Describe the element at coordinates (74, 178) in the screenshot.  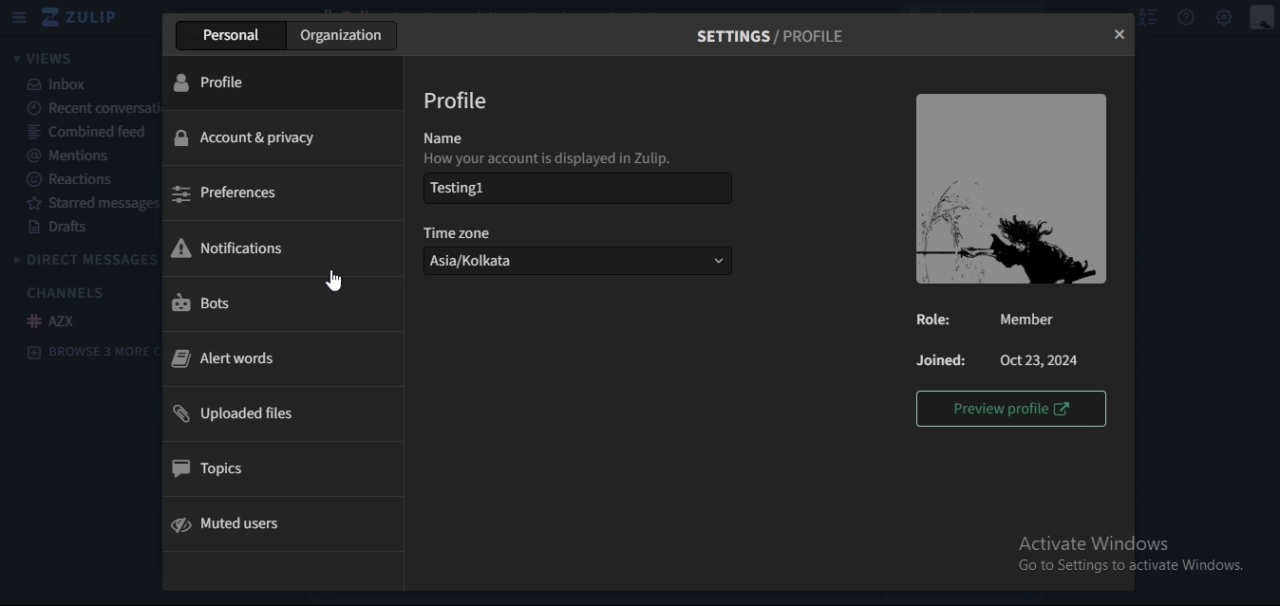
I see `reactions` at that location.